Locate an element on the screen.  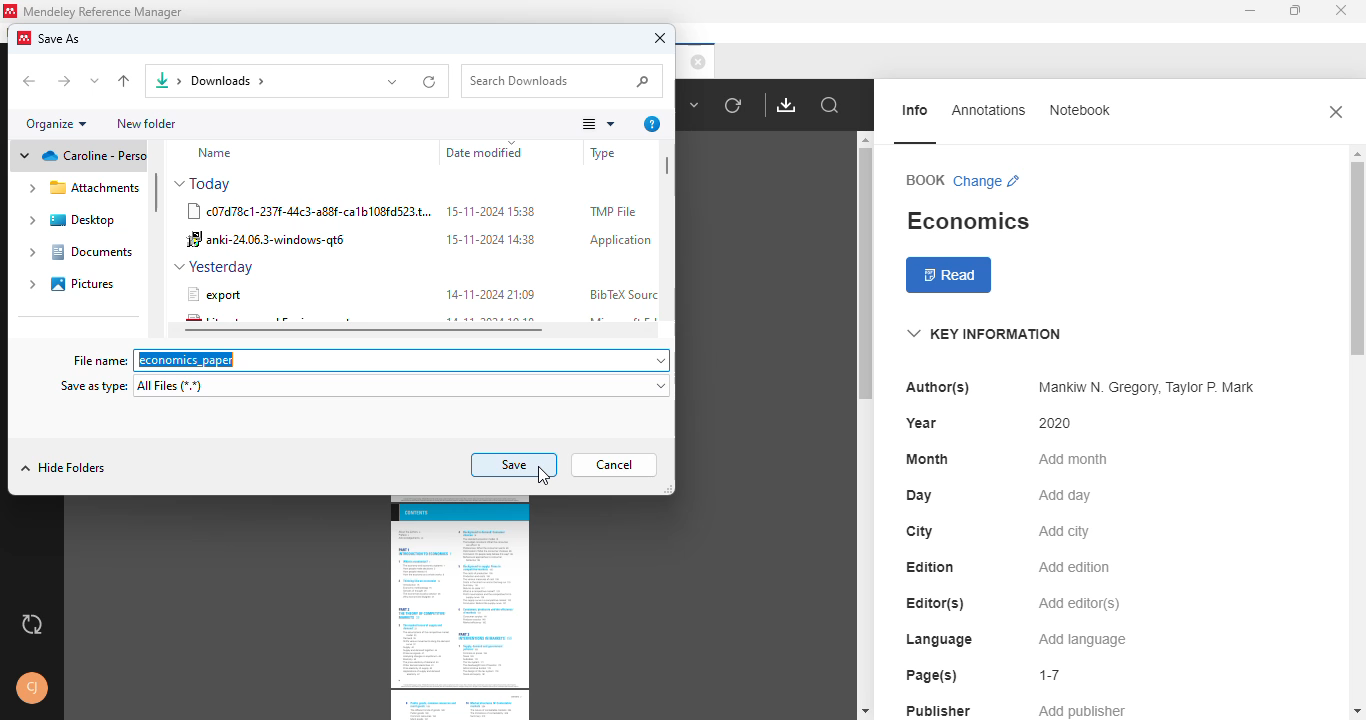
close is located at coordinates (660, 38).